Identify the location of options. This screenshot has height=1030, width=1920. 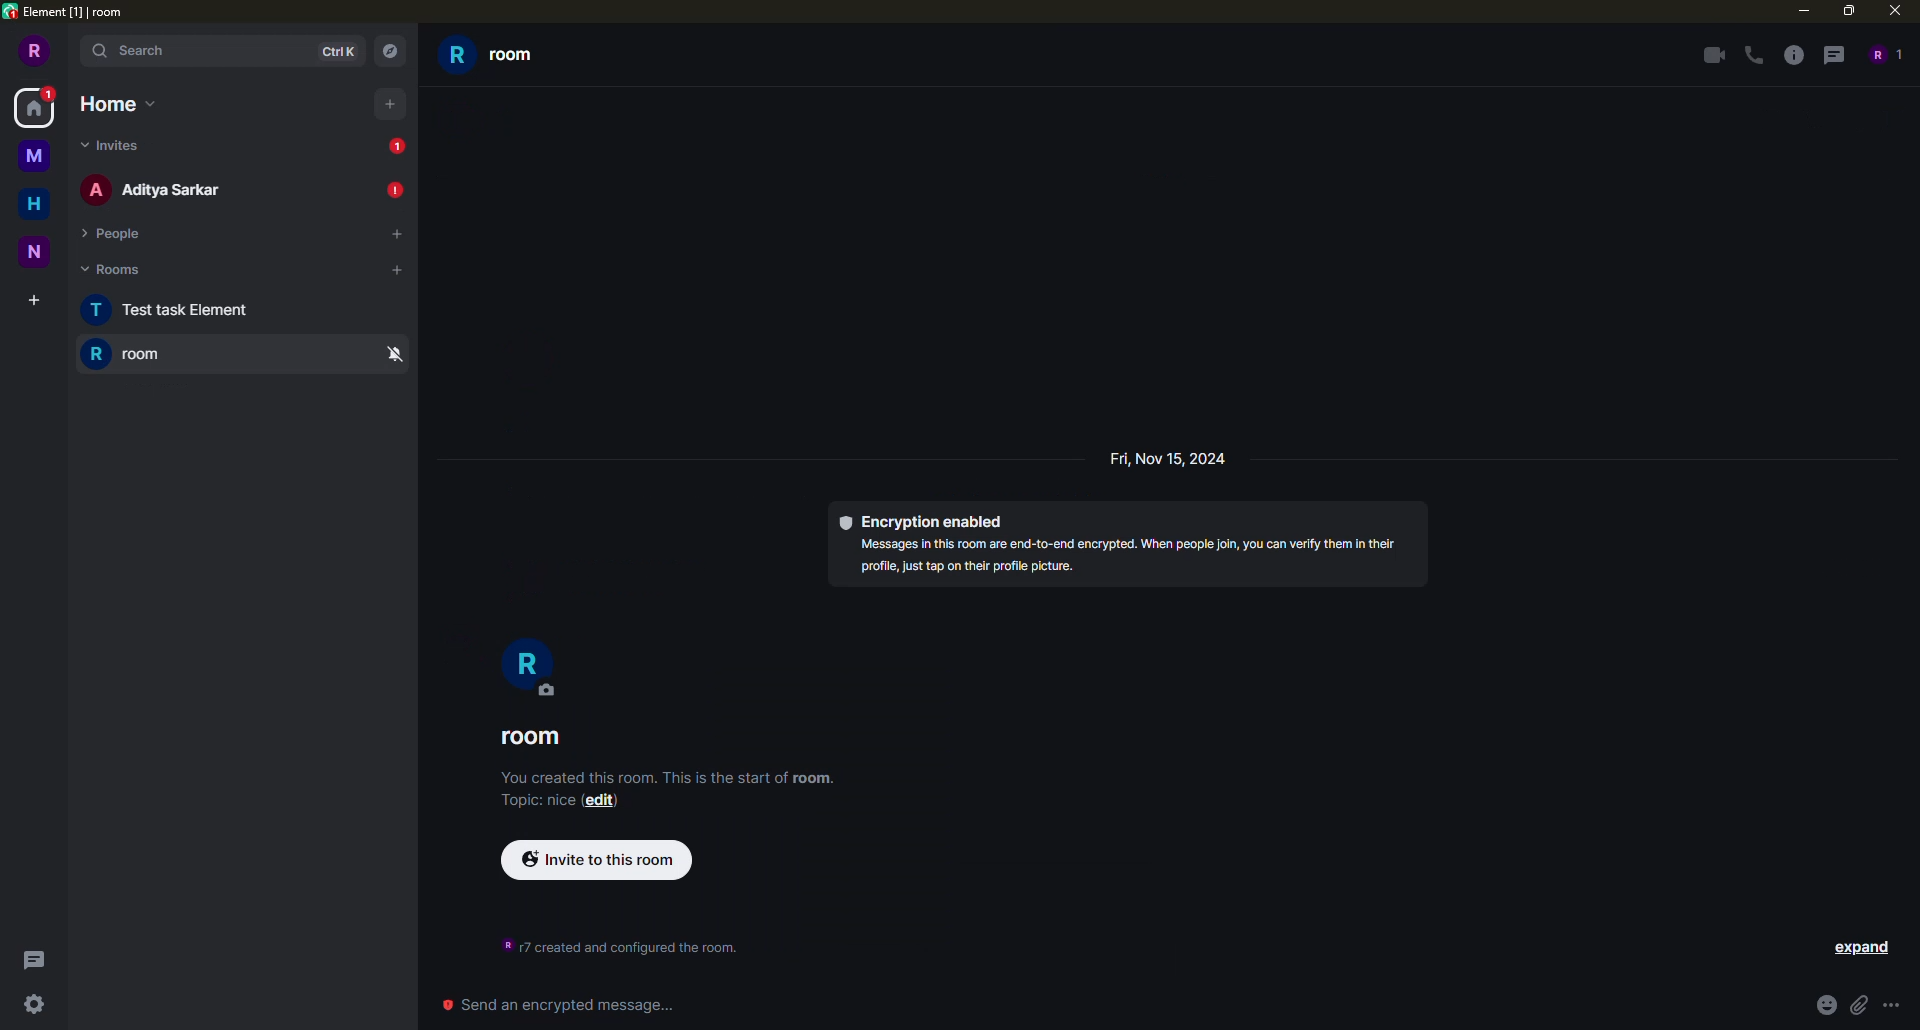
(1897, 1006).